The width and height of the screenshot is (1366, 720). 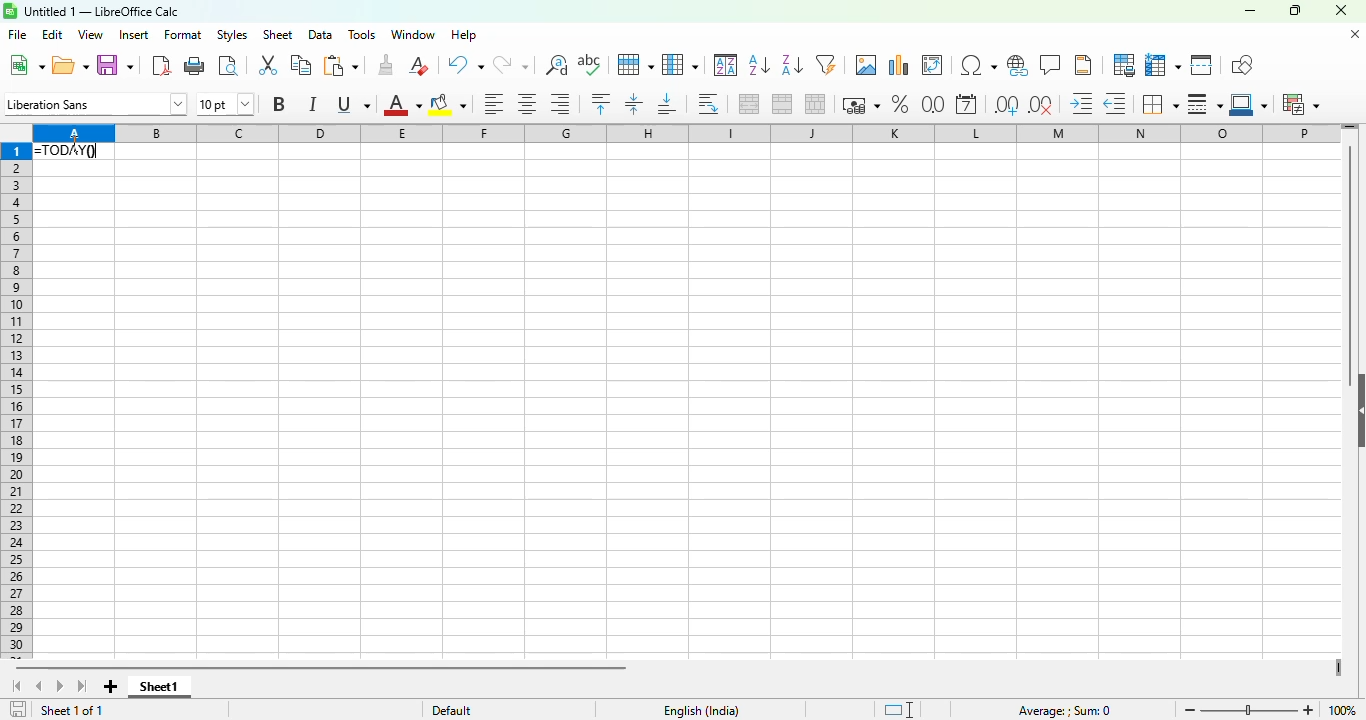 What do you see at coordinates (319, 35) in the screenshot?
I see `data` at bounding box center [319, 35].